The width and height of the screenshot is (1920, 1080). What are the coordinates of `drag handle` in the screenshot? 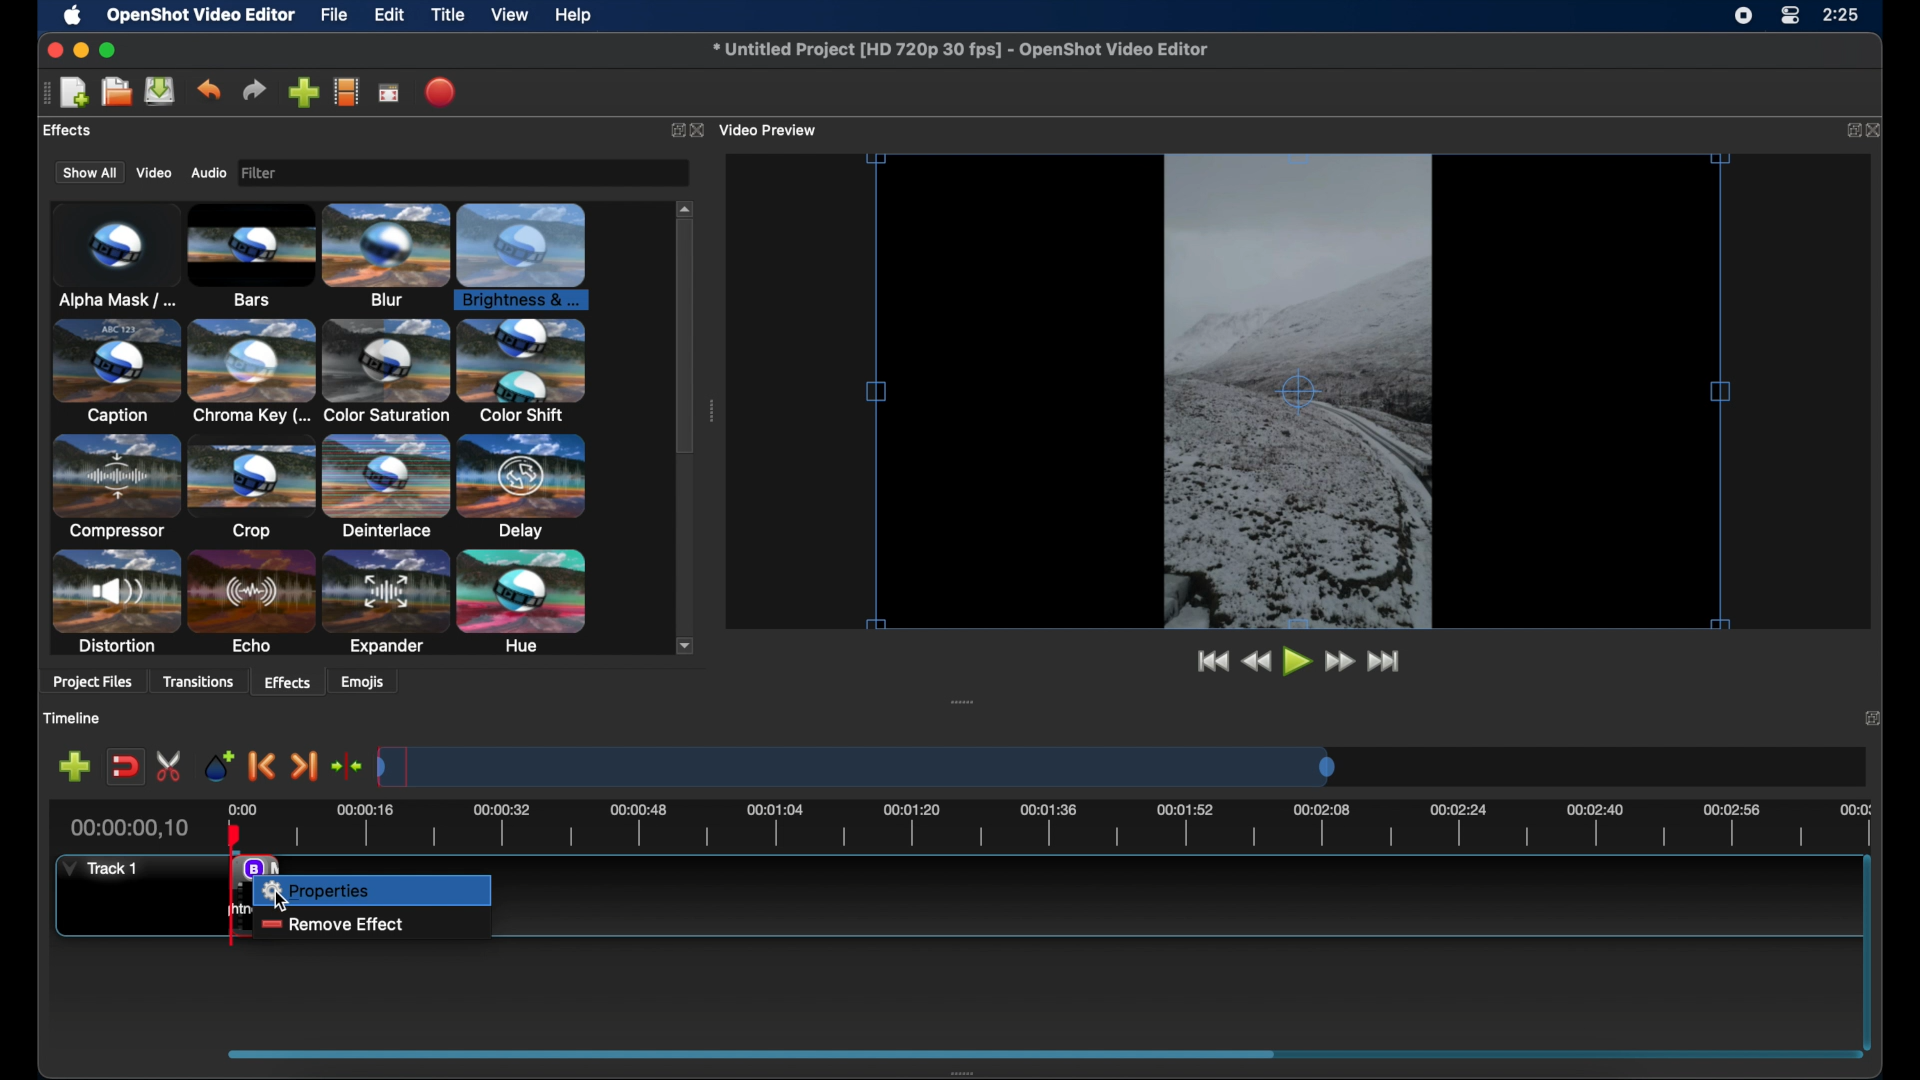 It's located at (964, 1070).